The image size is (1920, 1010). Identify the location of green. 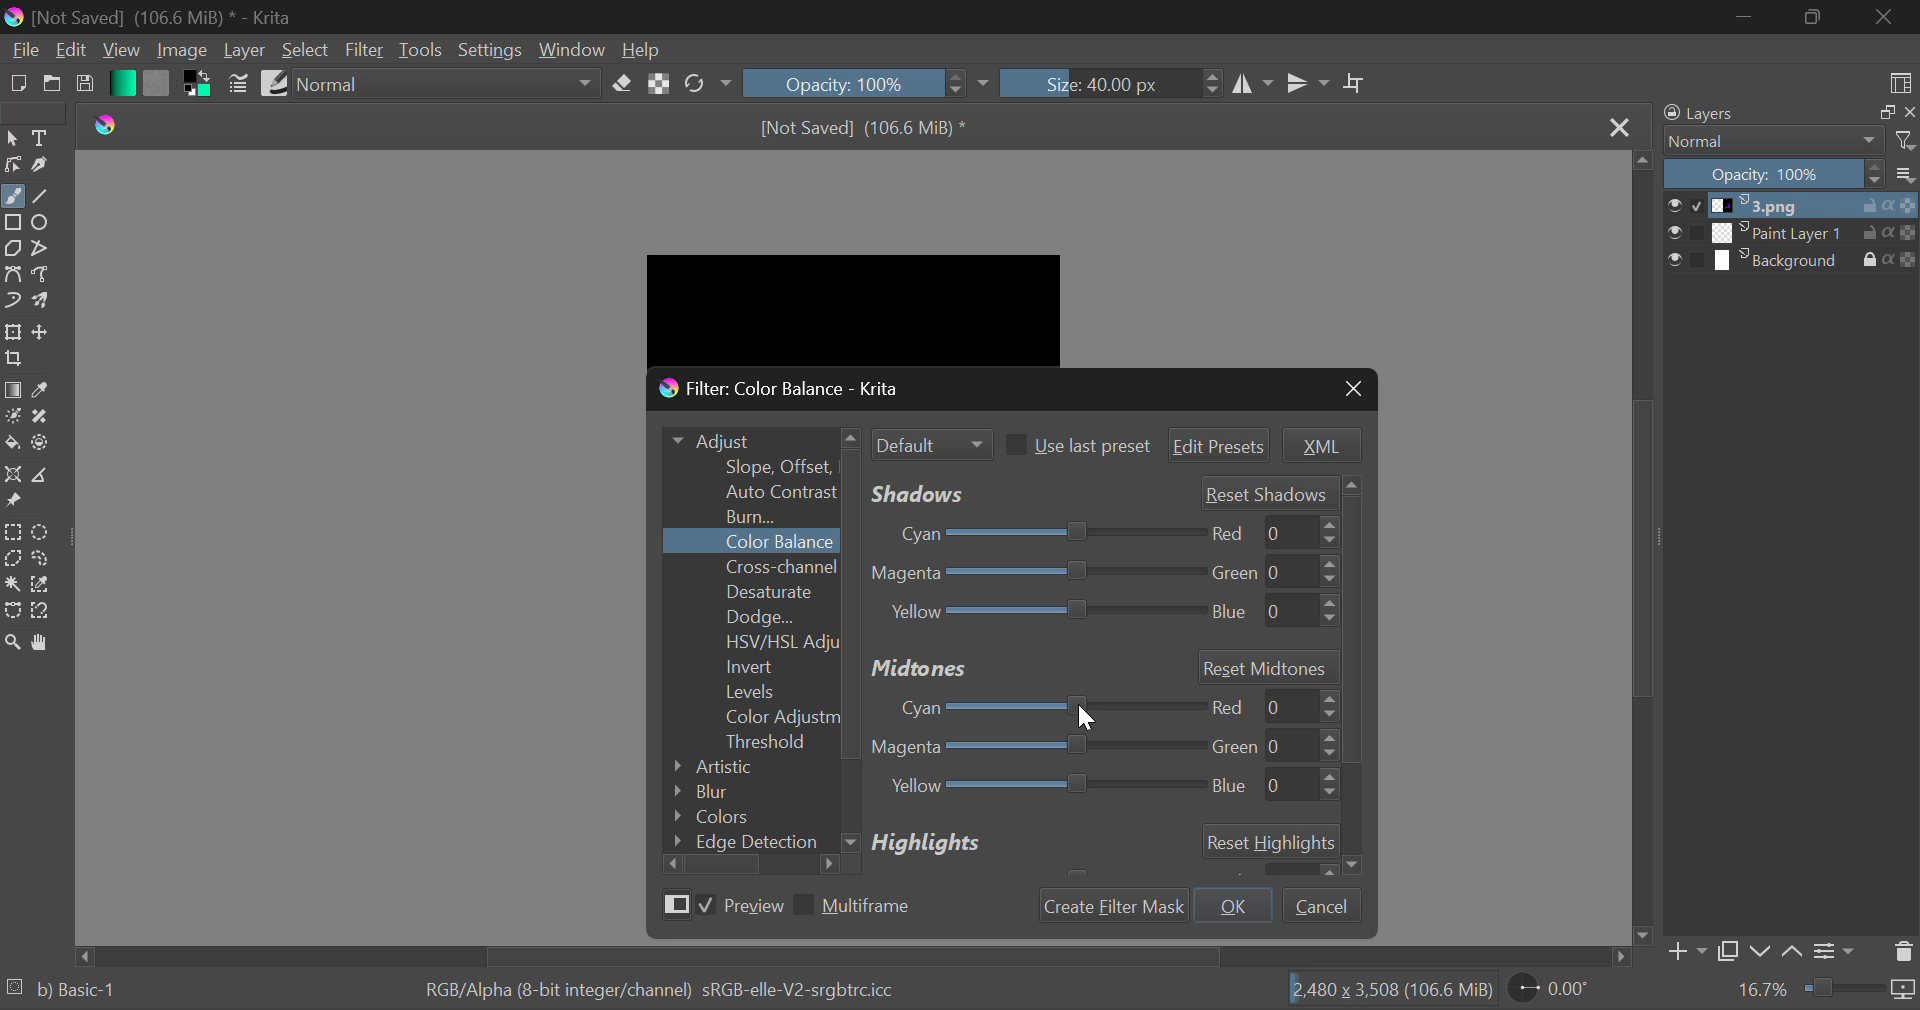
(1275, 570).